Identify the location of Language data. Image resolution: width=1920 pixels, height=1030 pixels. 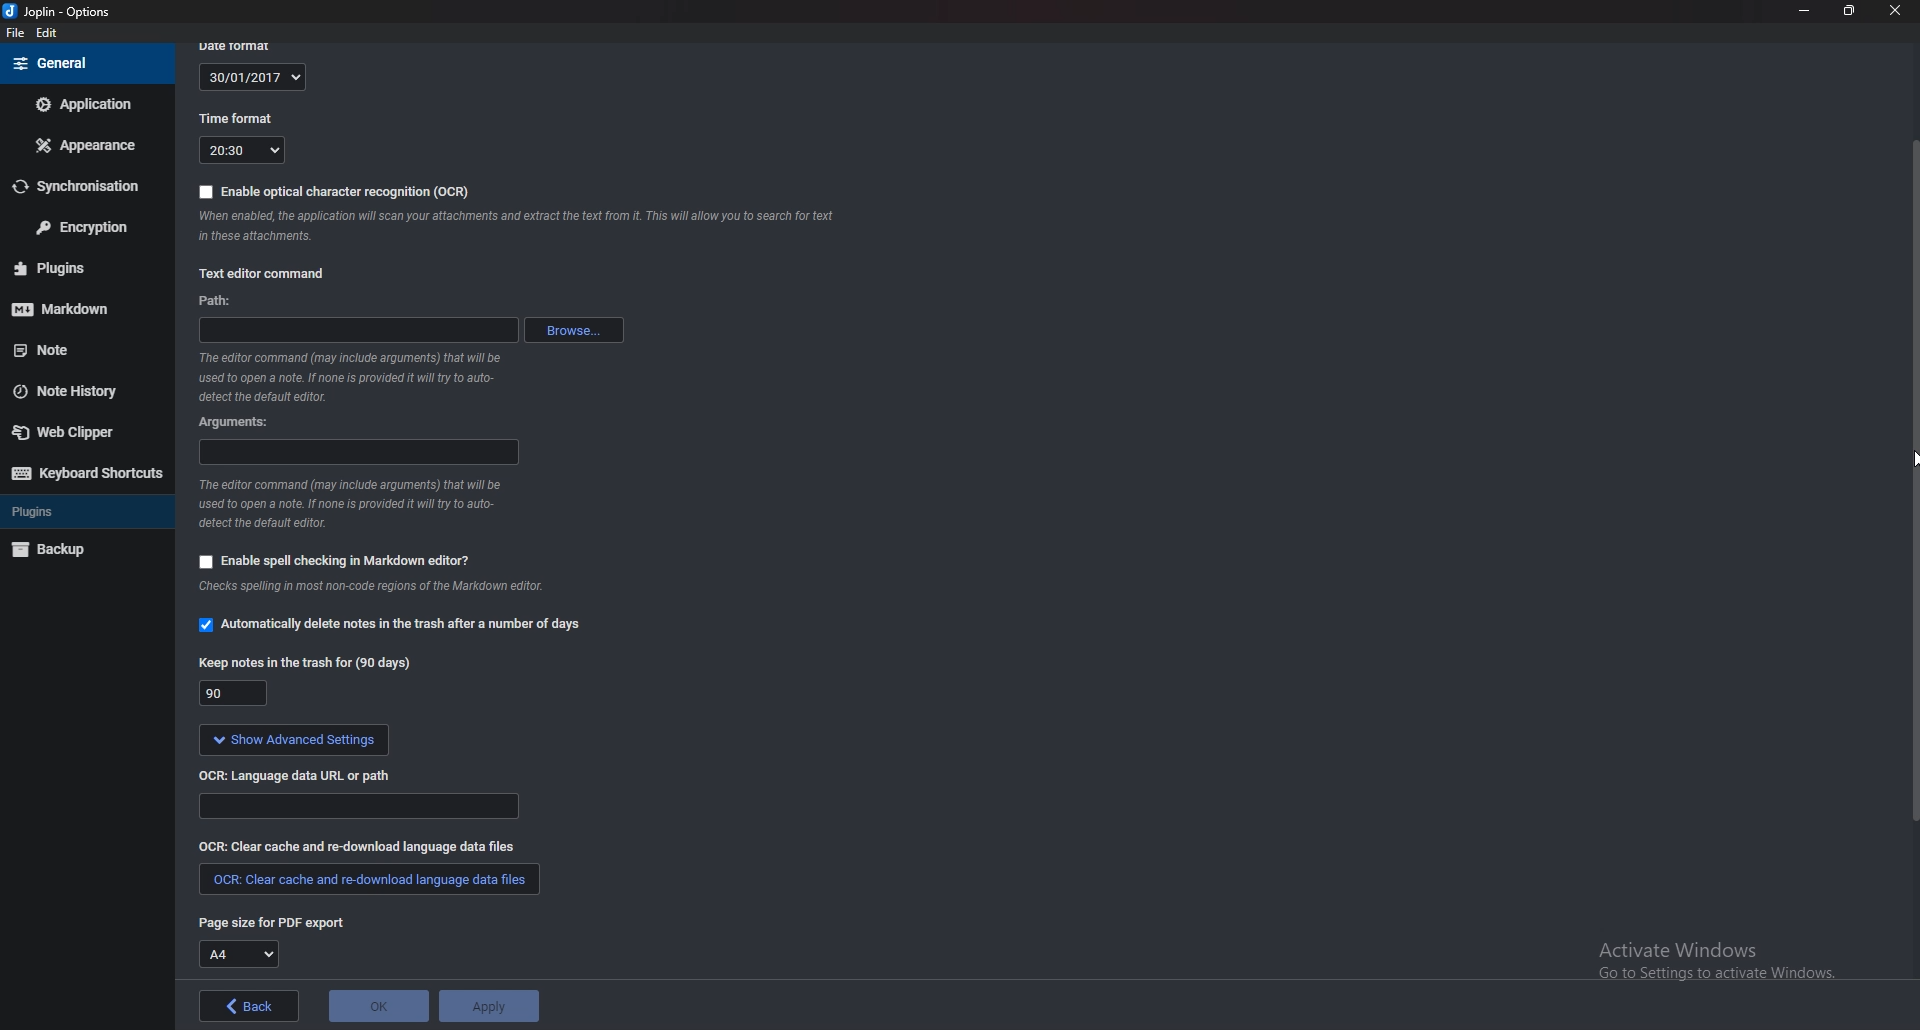
(356, 806).